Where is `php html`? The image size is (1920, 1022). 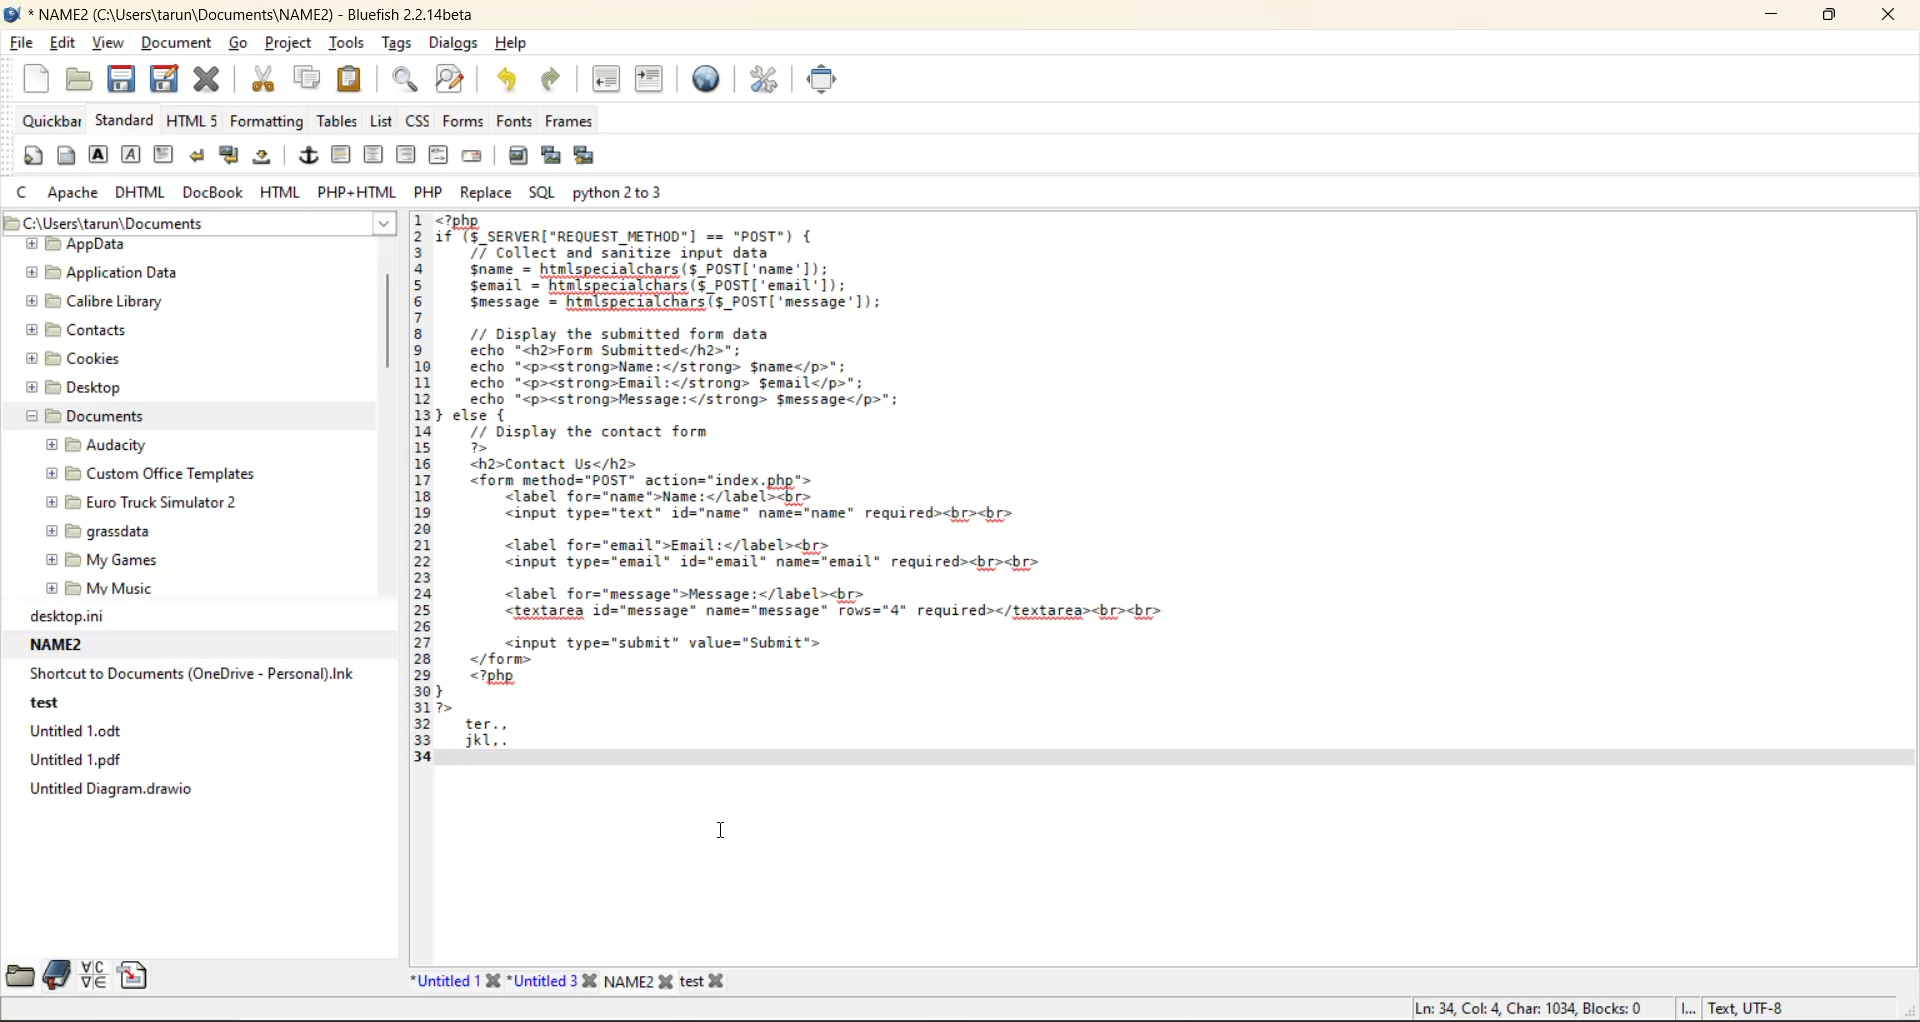 php html is located at coordinates (359, 192).